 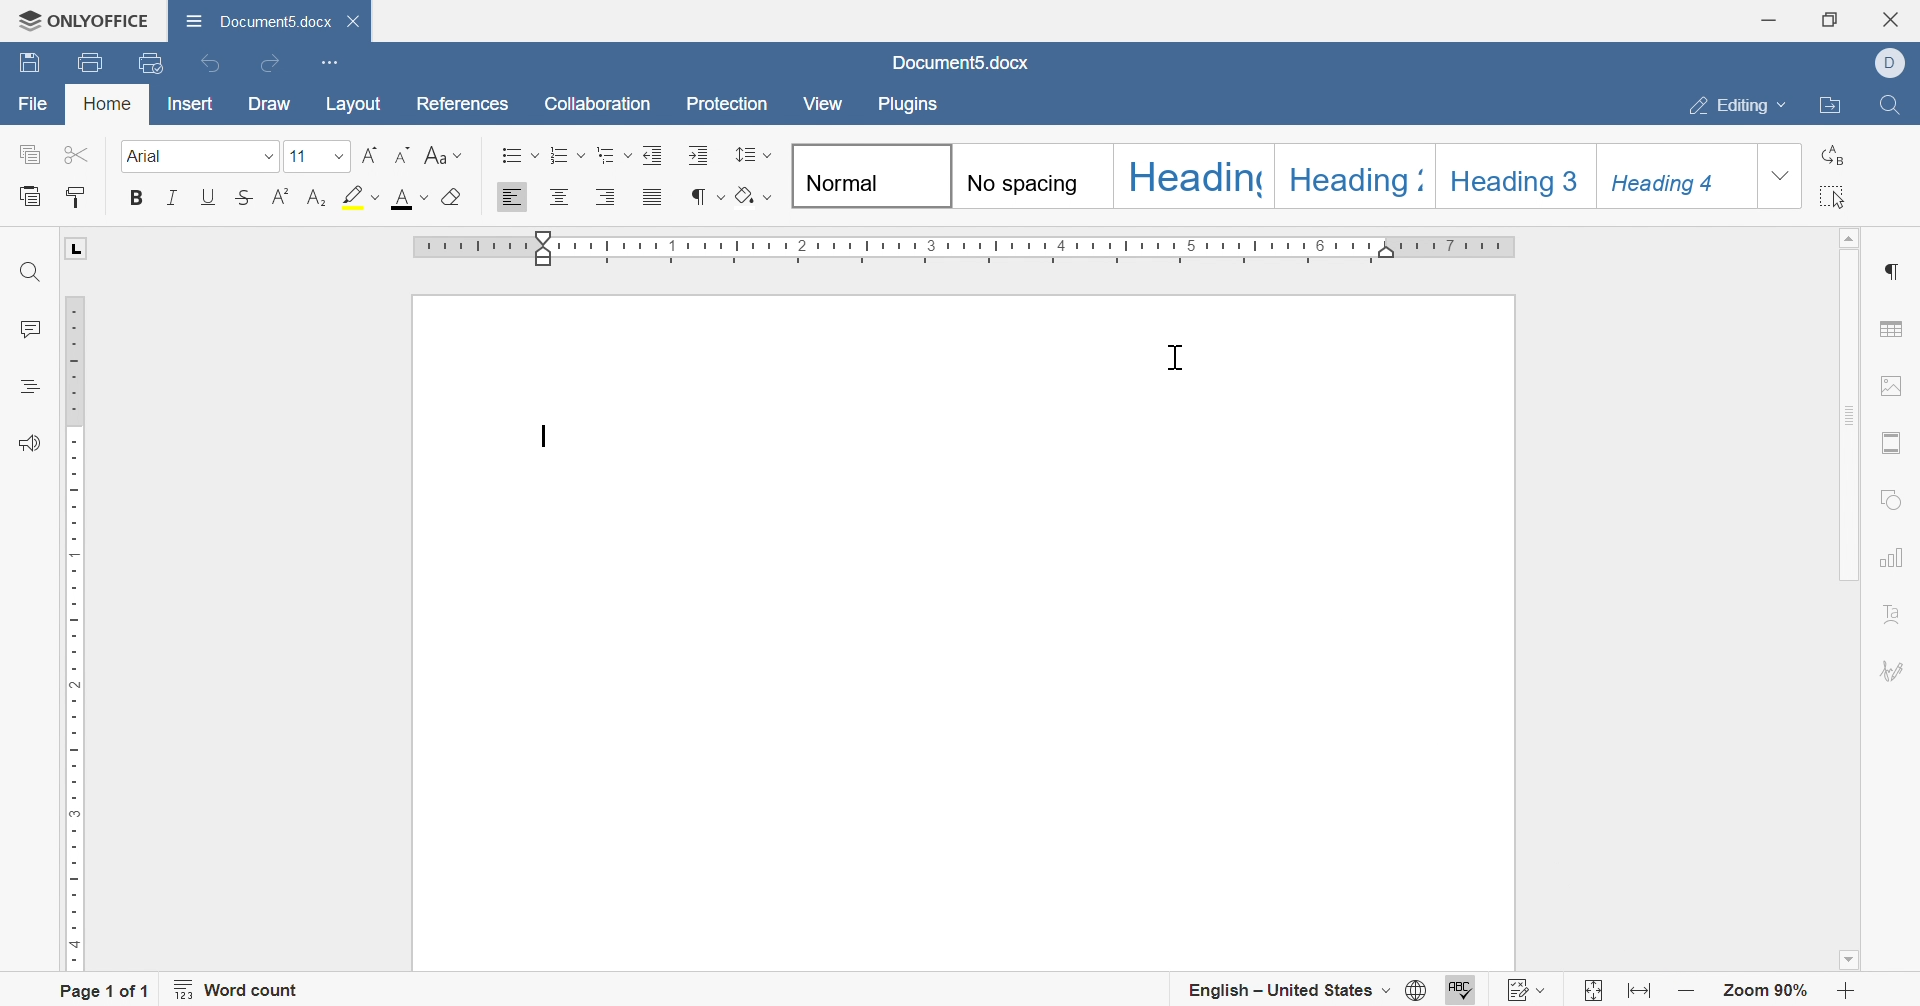 I want to click on justified, so click(x=652, y=197).